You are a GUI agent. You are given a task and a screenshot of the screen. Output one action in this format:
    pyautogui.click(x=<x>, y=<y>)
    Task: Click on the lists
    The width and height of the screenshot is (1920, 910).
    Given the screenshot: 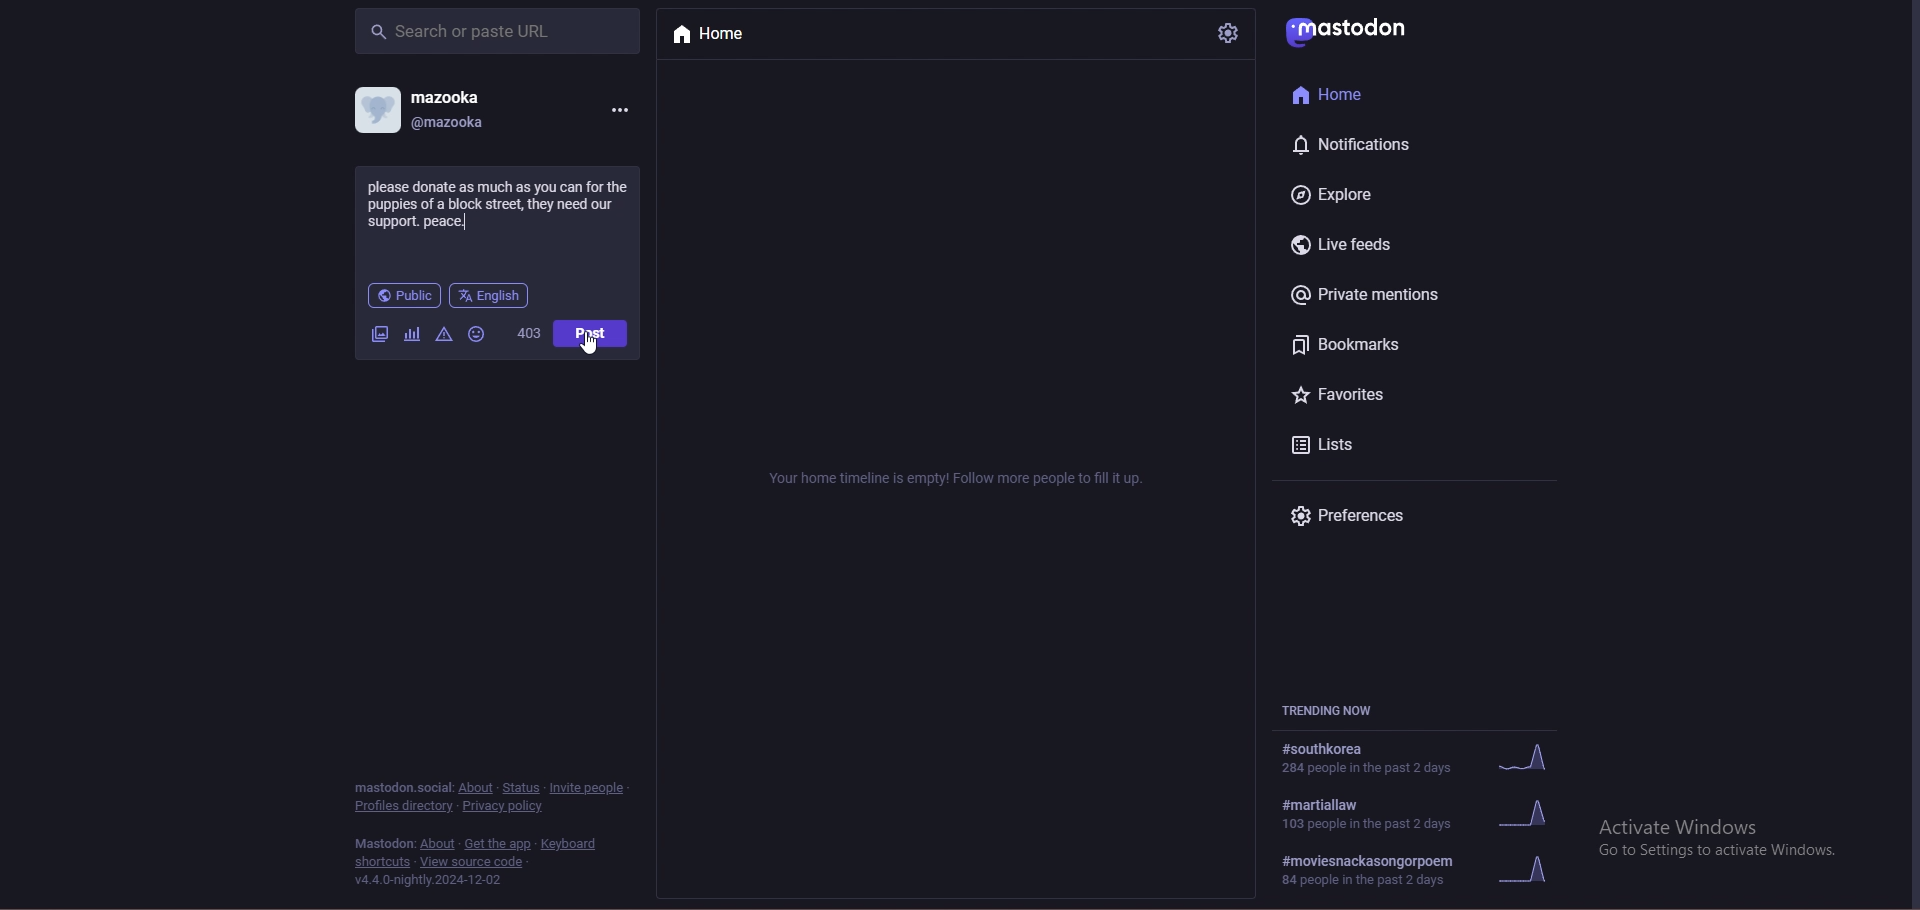 What is the action you would take?
    pyautogui.click(x=1402, y=446)
    